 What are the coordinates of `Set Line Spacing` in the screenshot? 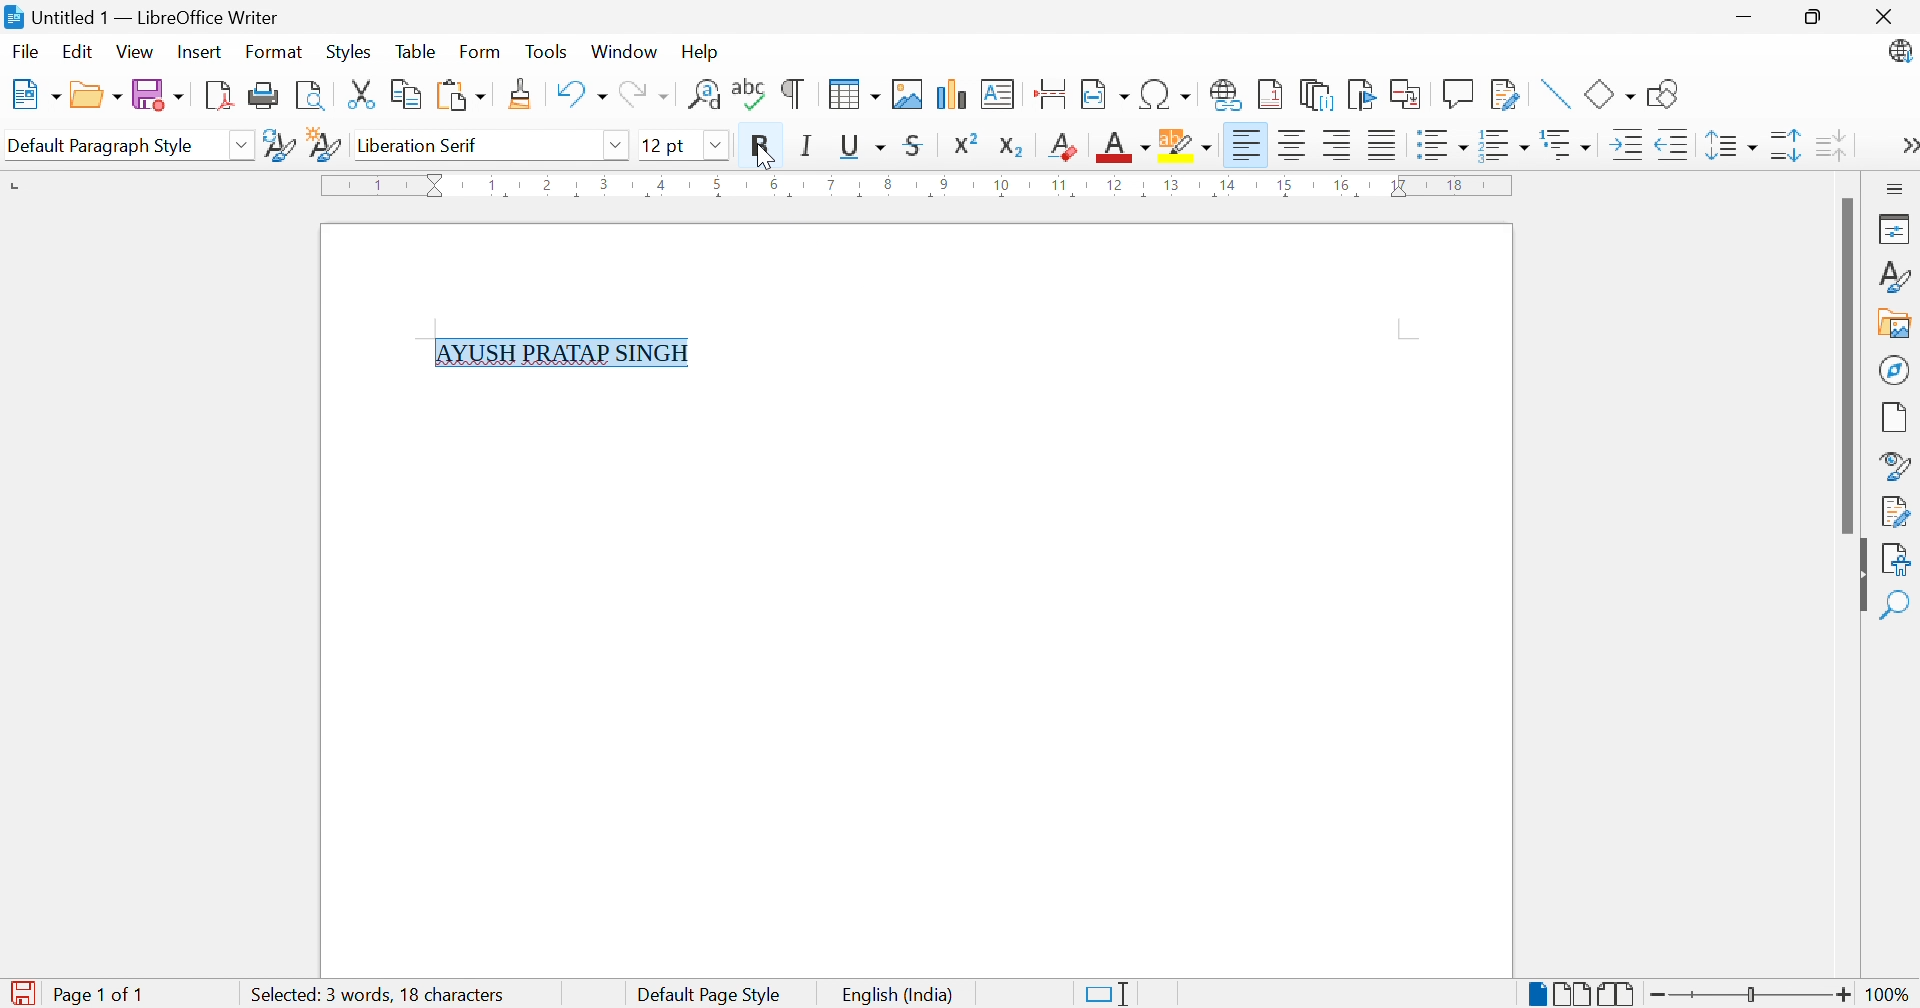 It's located at (1731, 147).